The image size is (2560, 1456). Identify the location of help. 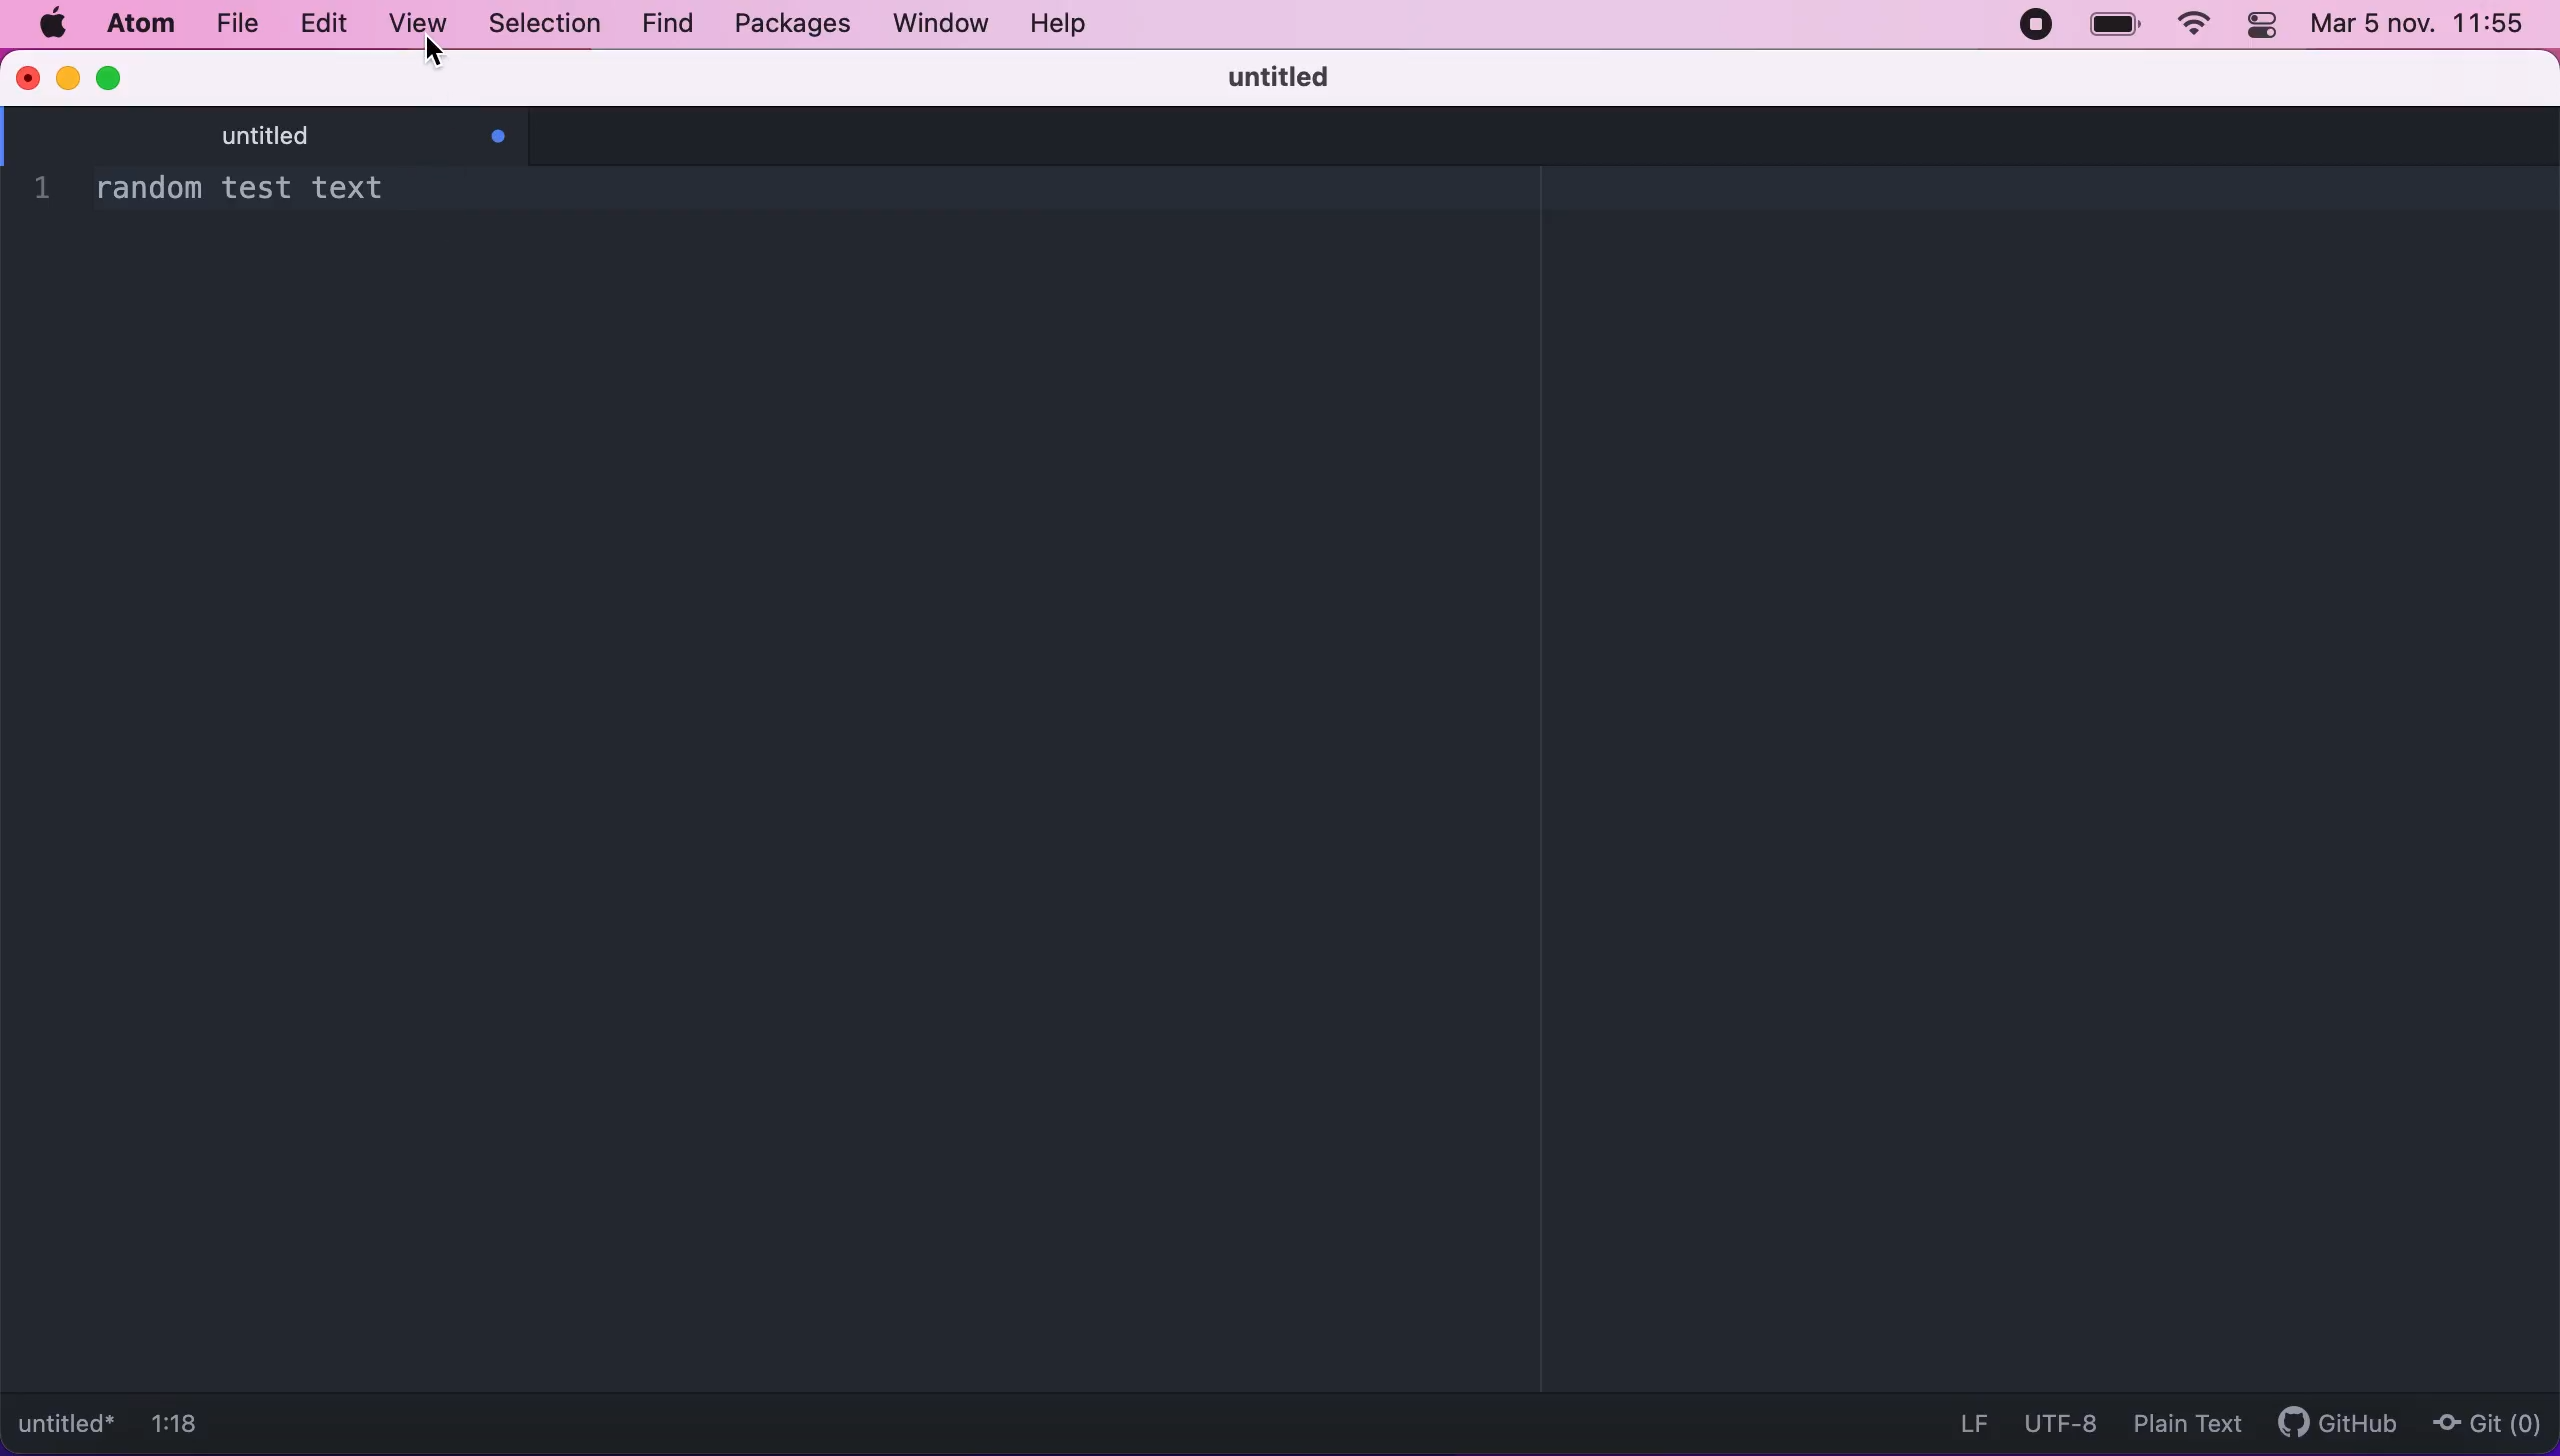
(1062, 23).